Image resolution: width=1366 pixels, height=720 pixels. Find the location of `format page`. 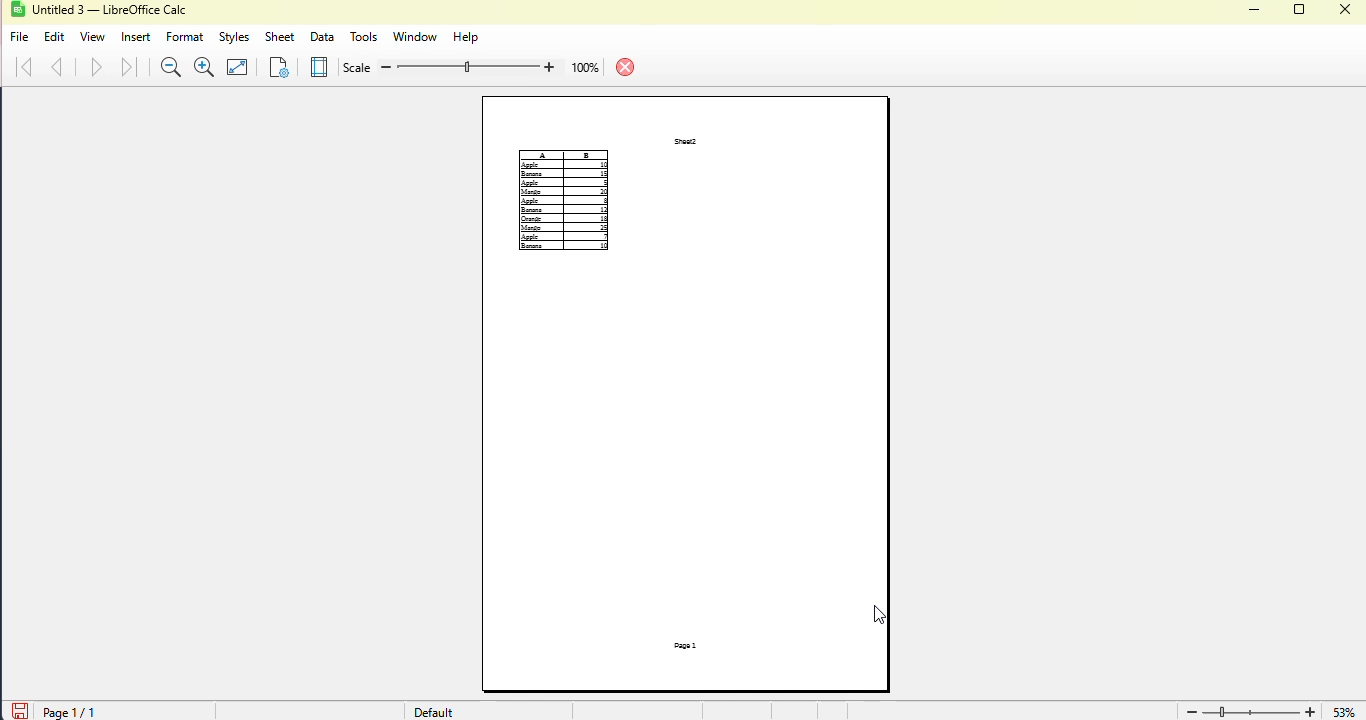

format page is located at coordinates (278, 66).